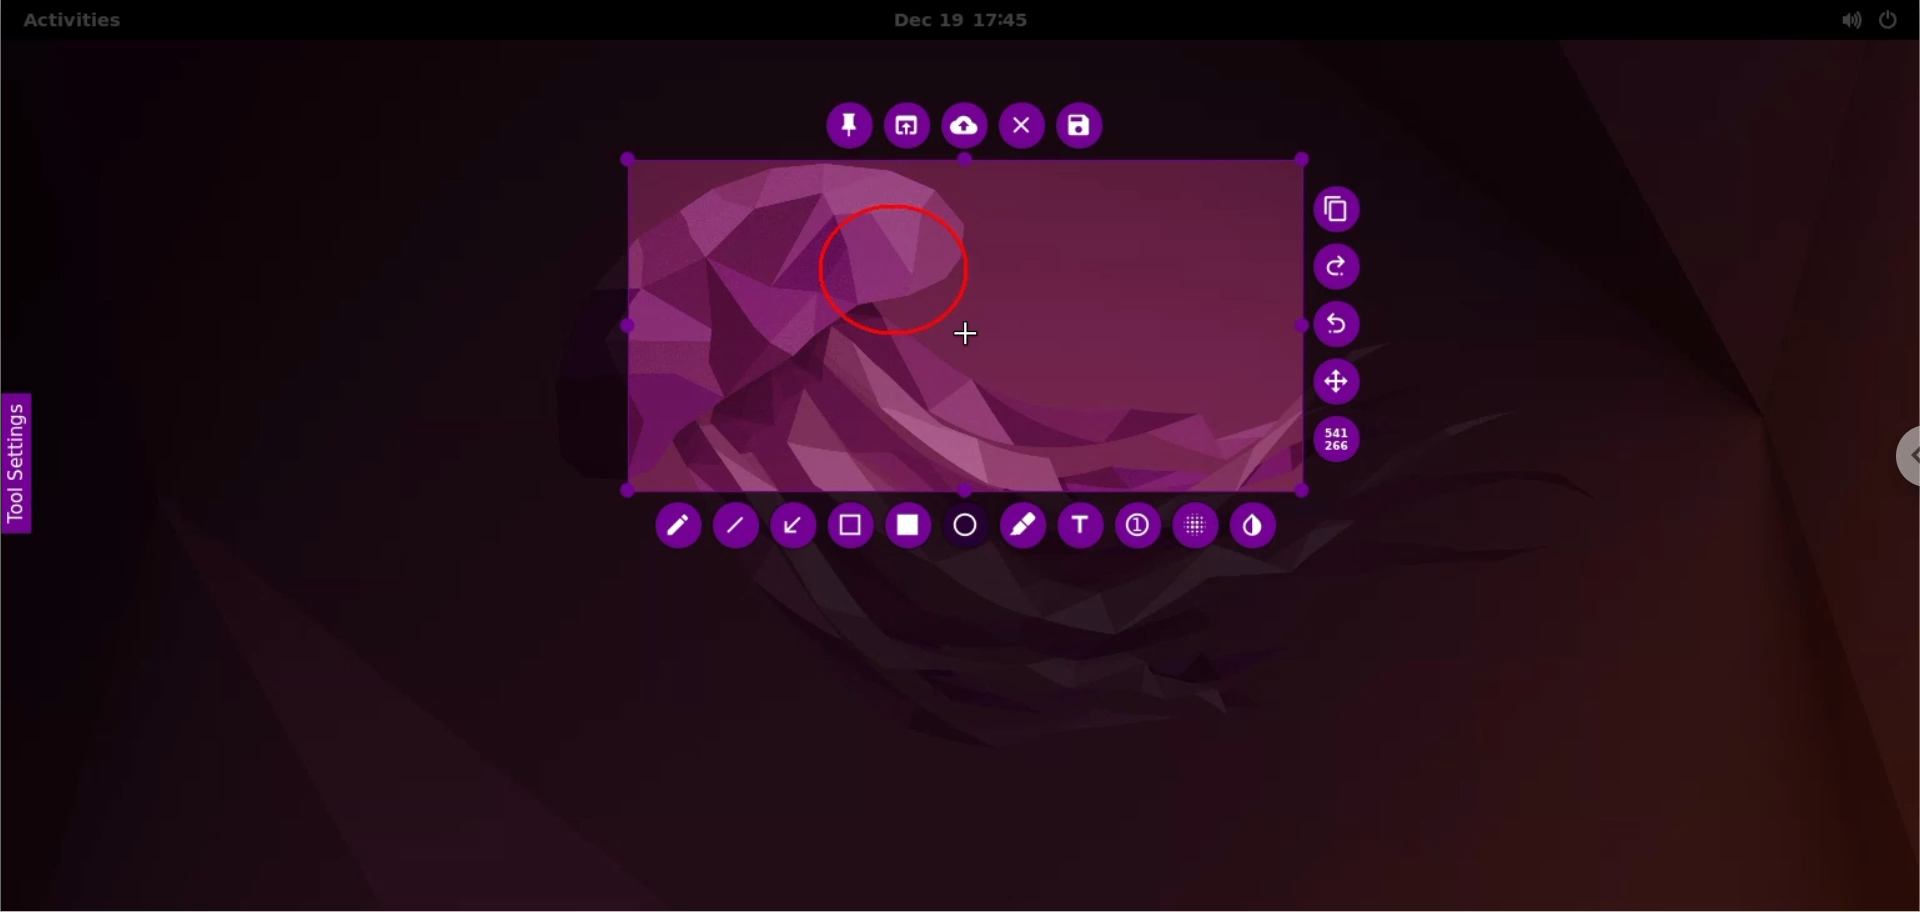 This screenshot has width=1920, height=912. I want to click on circle tool, so click(967, 528).